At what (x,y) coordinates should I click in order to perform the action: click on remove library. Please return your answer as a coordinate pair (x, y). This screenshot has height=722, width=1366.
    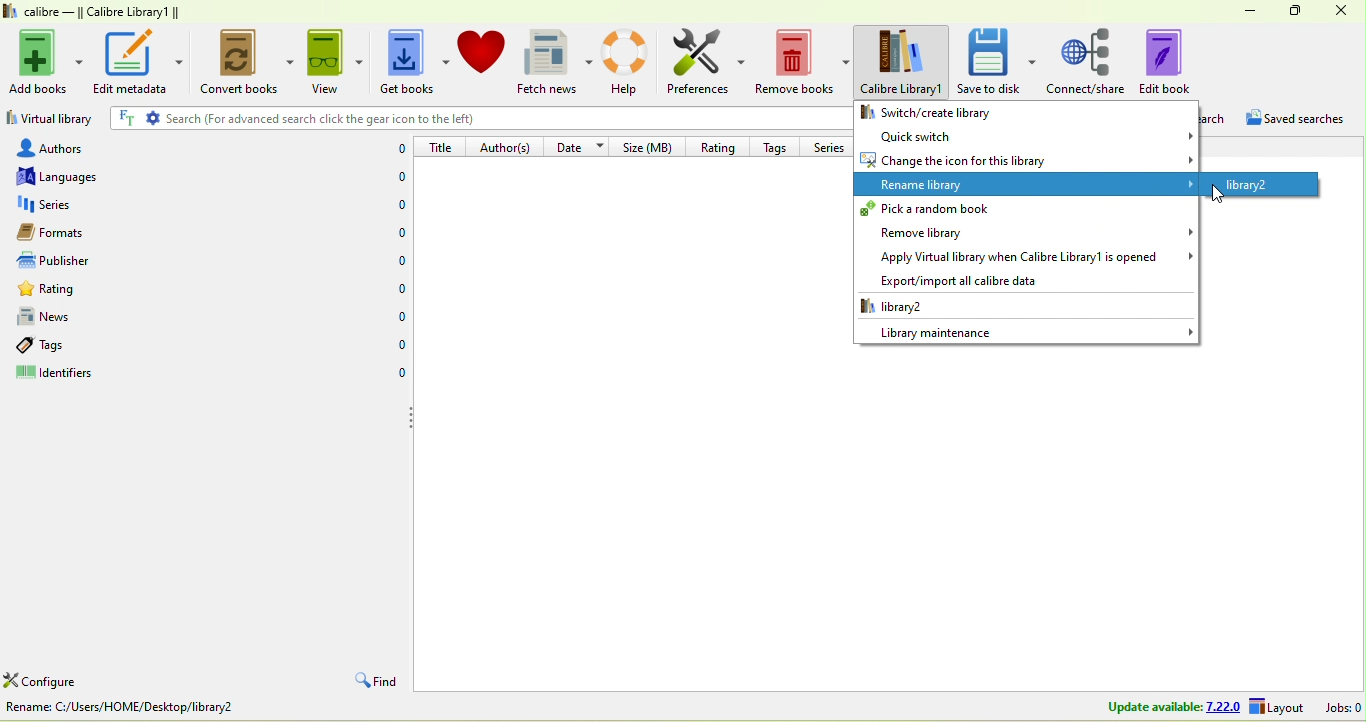
    Looking at the image, I should click on (1024, 232).